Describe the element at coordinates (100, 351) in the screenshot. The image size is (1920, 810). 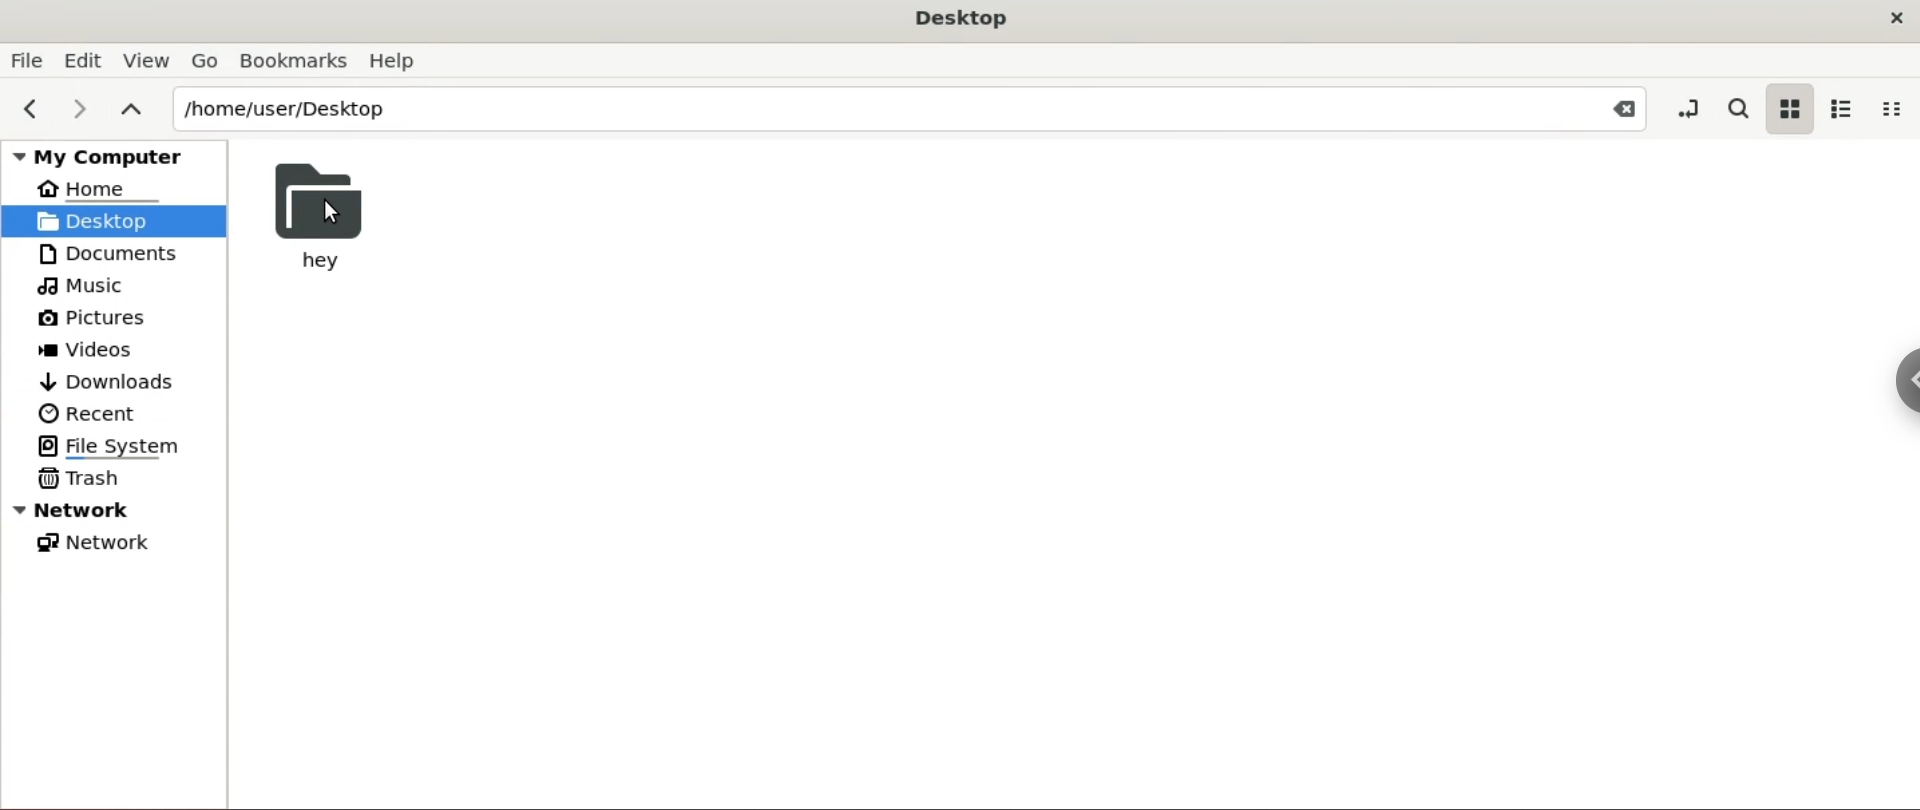
I see `Videos` at that location.